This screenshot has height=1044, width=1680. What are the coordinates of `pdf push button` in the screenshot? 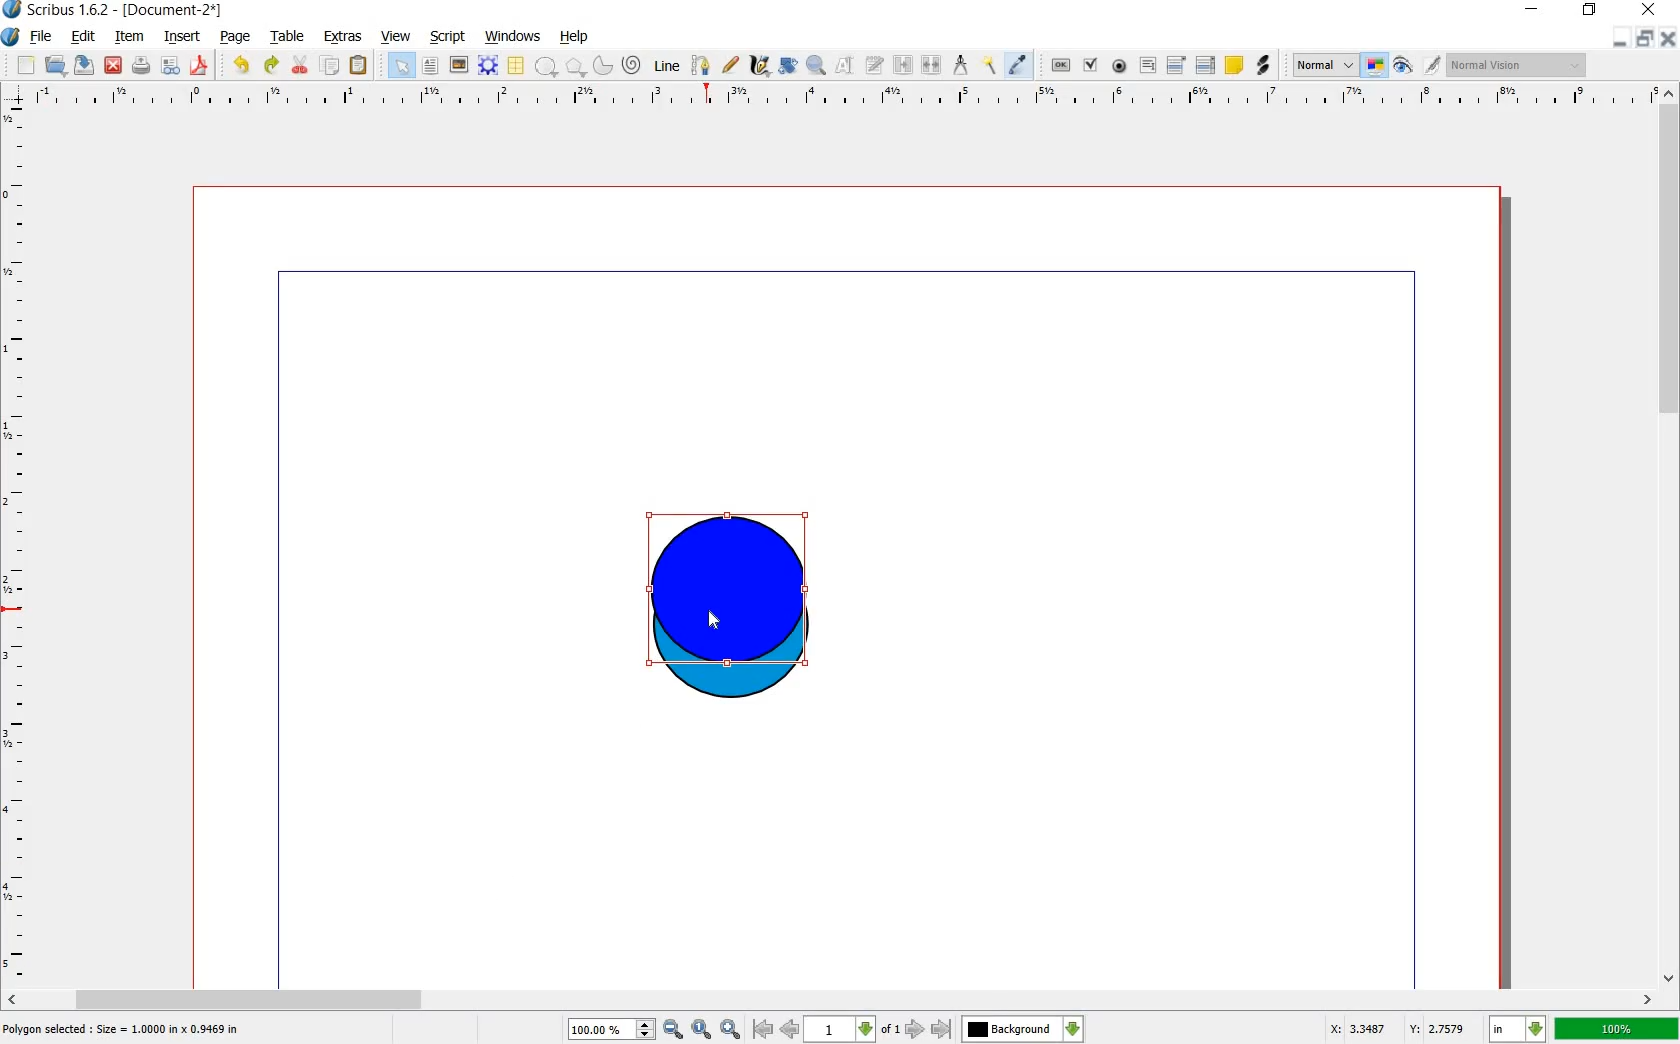 It's located at (1060, 66).